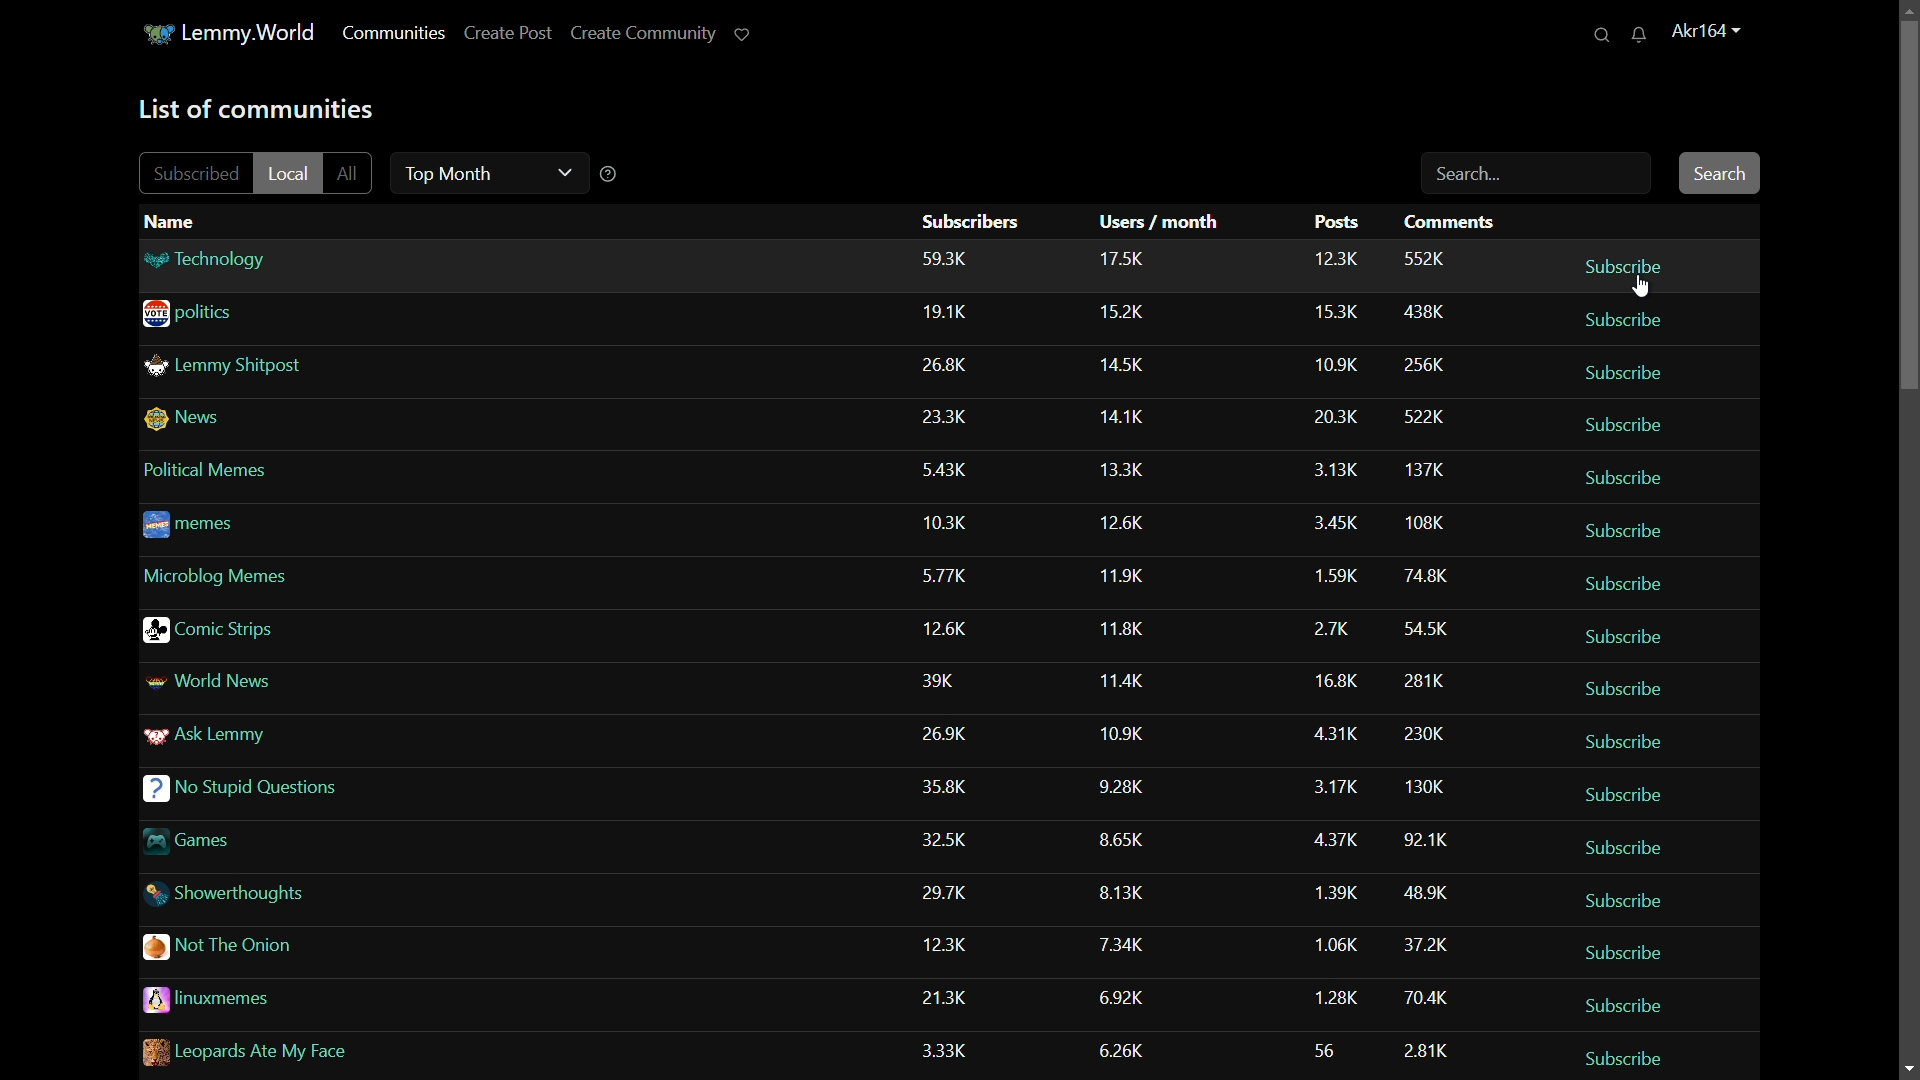  Describe the element at coordinates (1431, 787) in the screenshot. I see `comments` at that location.